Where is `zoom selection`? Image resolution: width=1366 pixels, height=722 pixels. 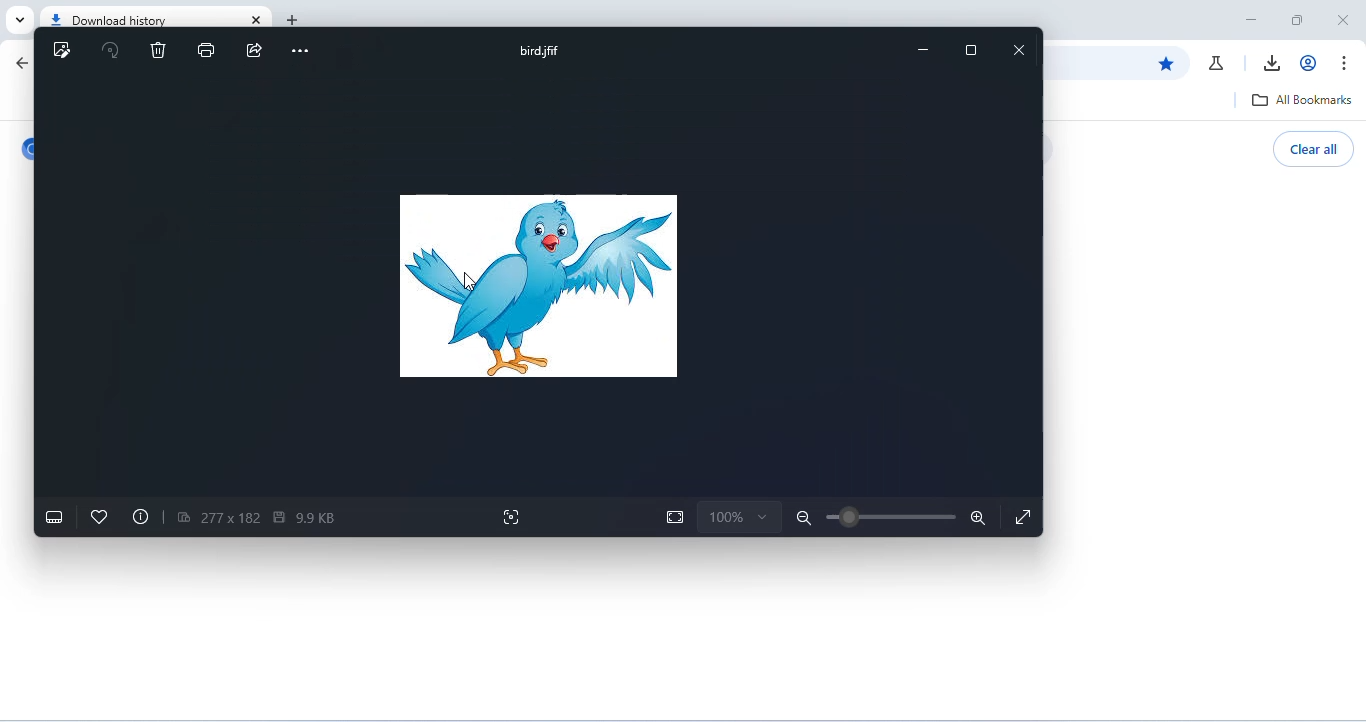 zoom selection is located at coordinates (735, 518).